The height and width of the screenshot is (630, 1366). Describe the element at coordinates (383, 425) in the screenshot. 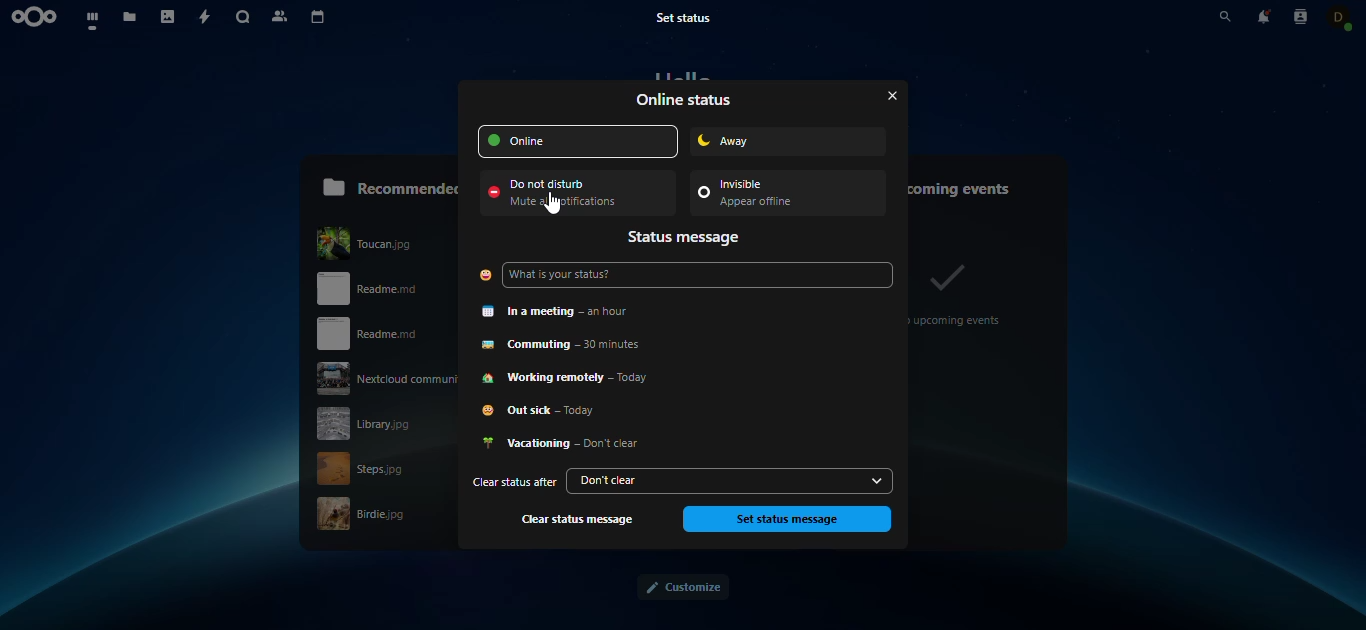

I see `library jpg ` at that location.